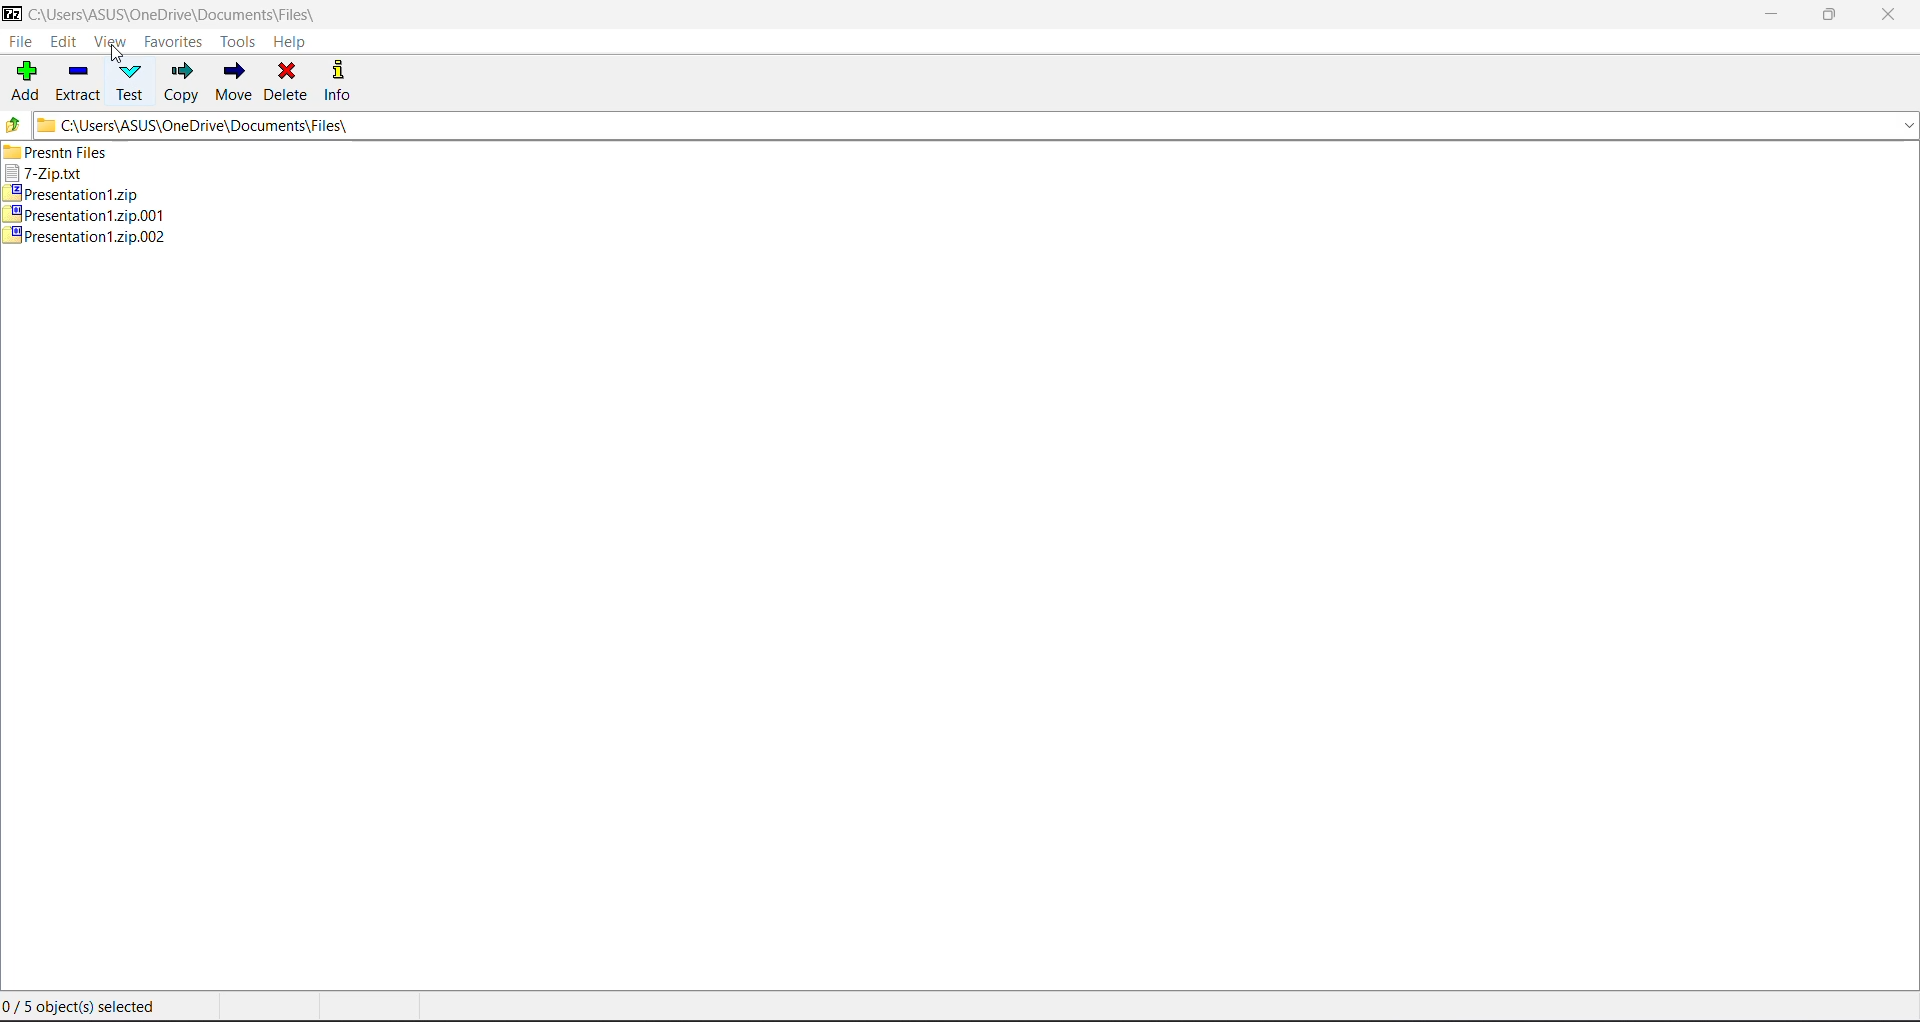 The width and height of the screenshot is (1920, 1022). What do you see at coordinates (183, 82) in the screenshot?
I see `Copy` at bounding box center [183, 82].